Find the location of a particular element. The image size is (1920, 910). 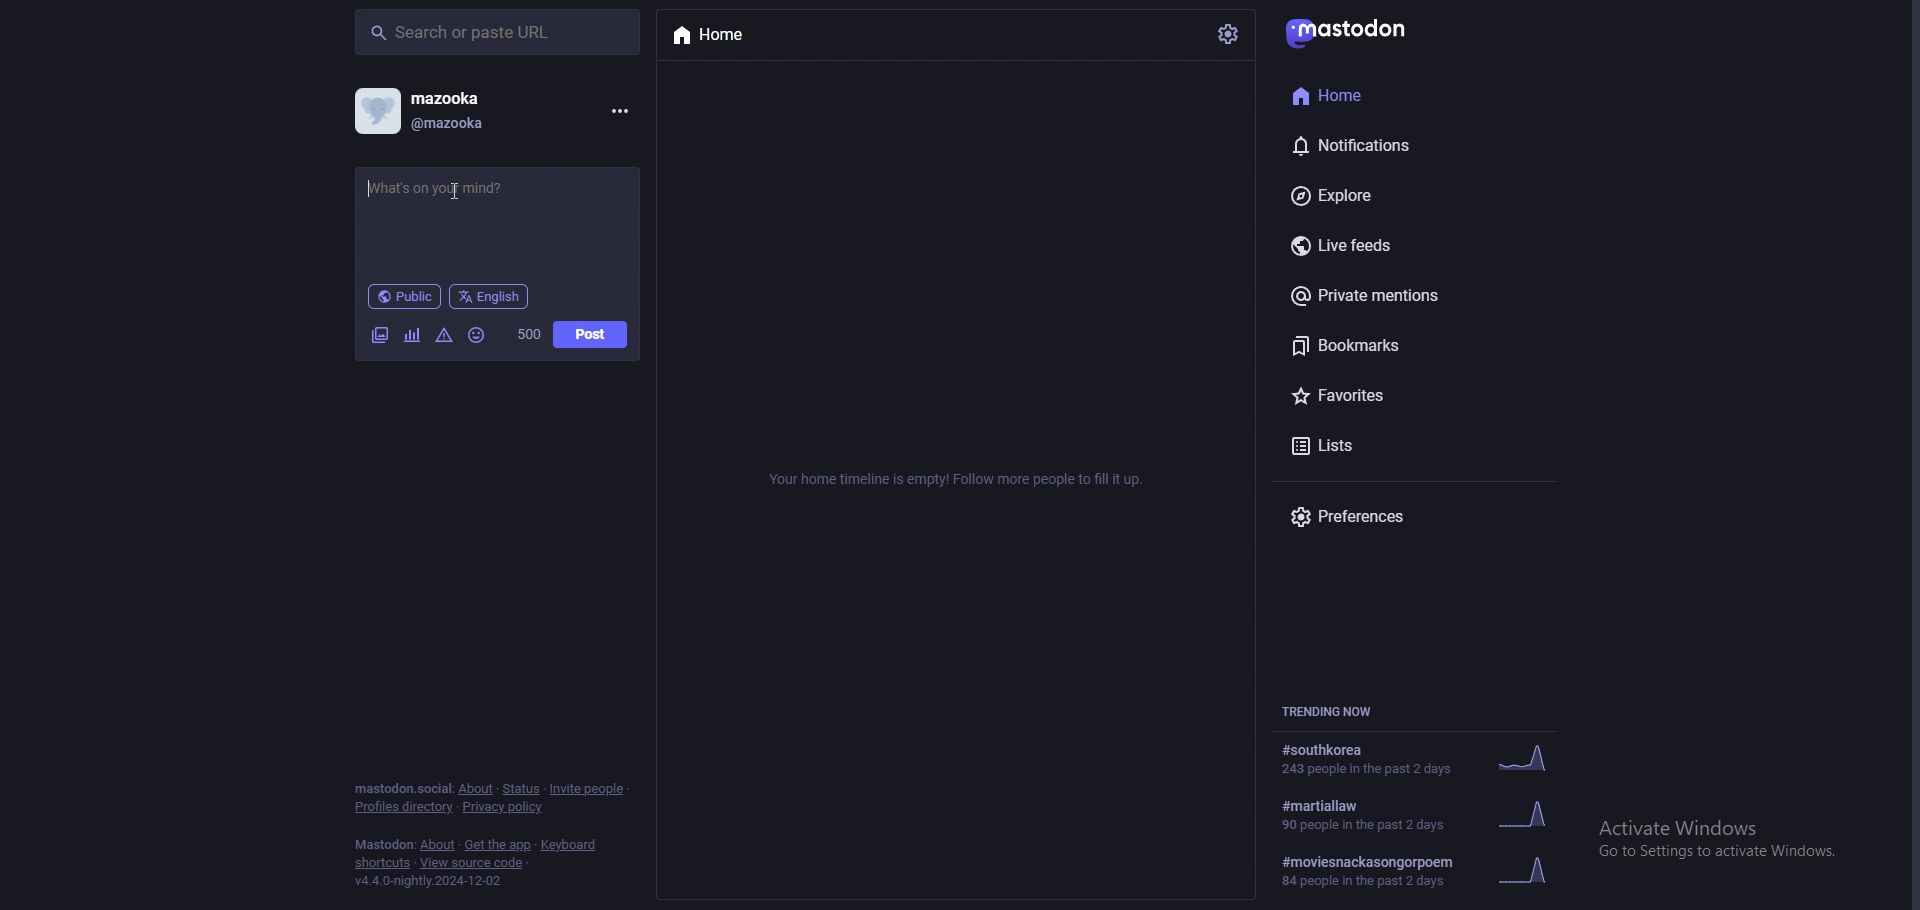

private mentions is located at coordinates (1388, 297).